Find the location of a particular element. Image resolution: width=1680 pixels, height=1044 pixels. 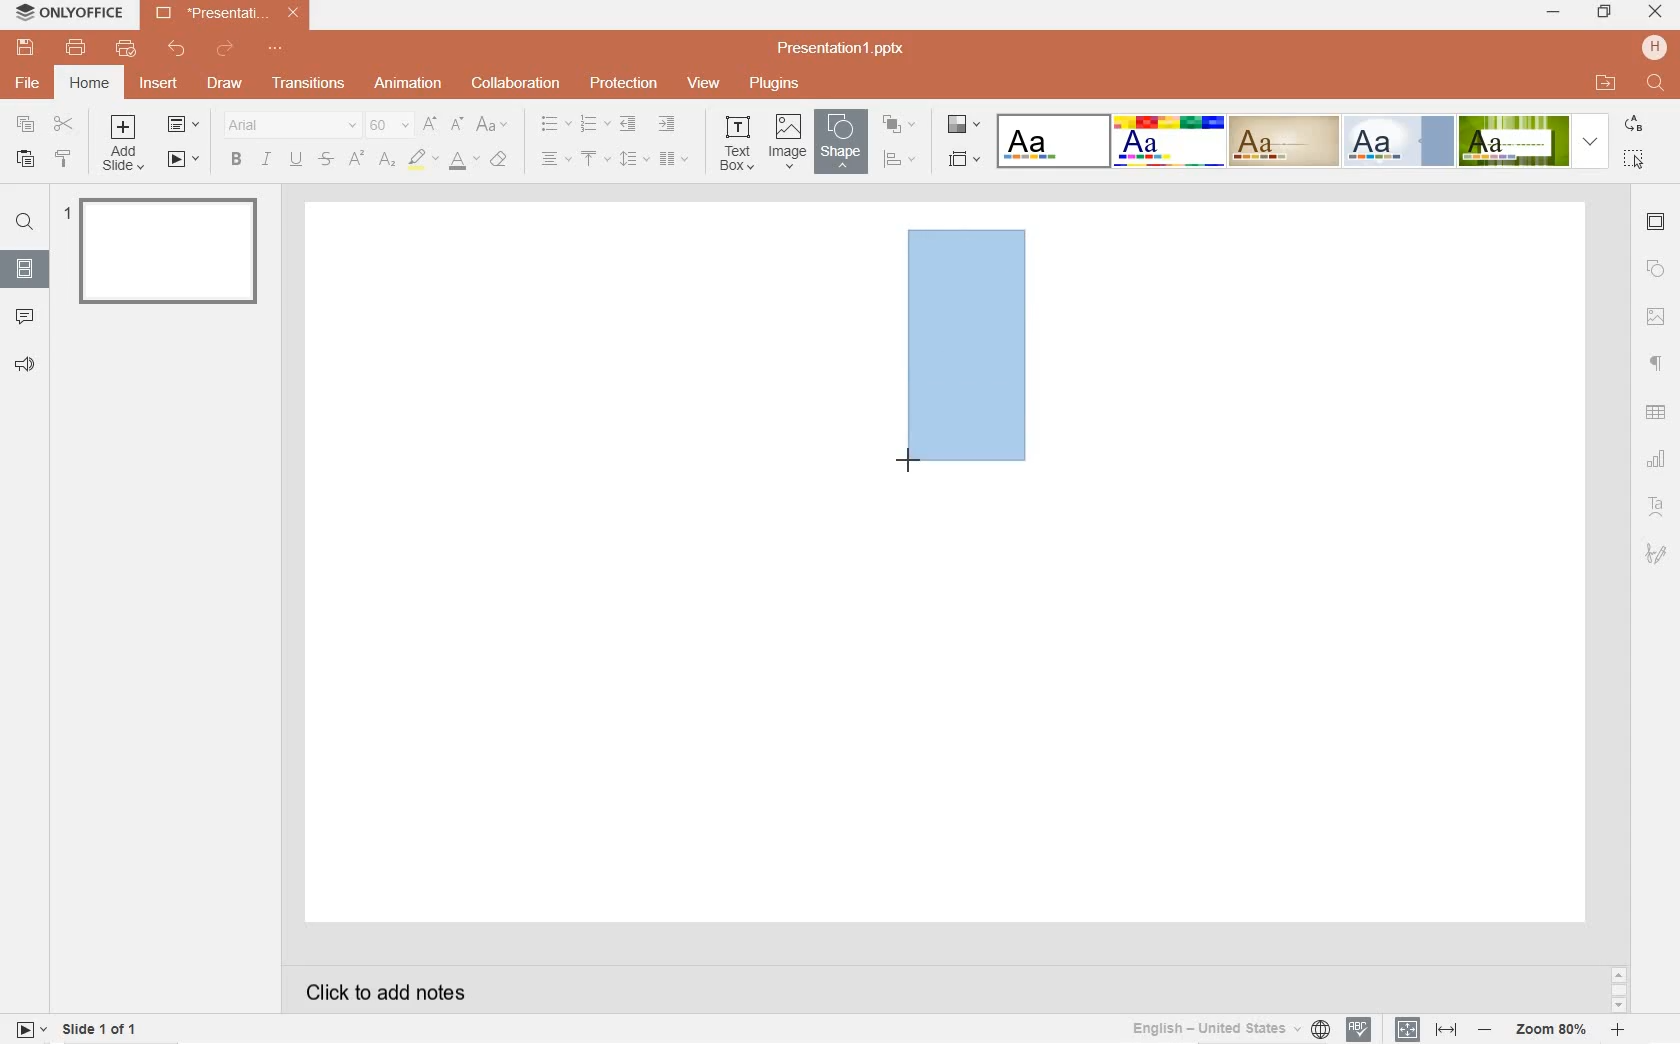

find is located at coordinates (24, 225).